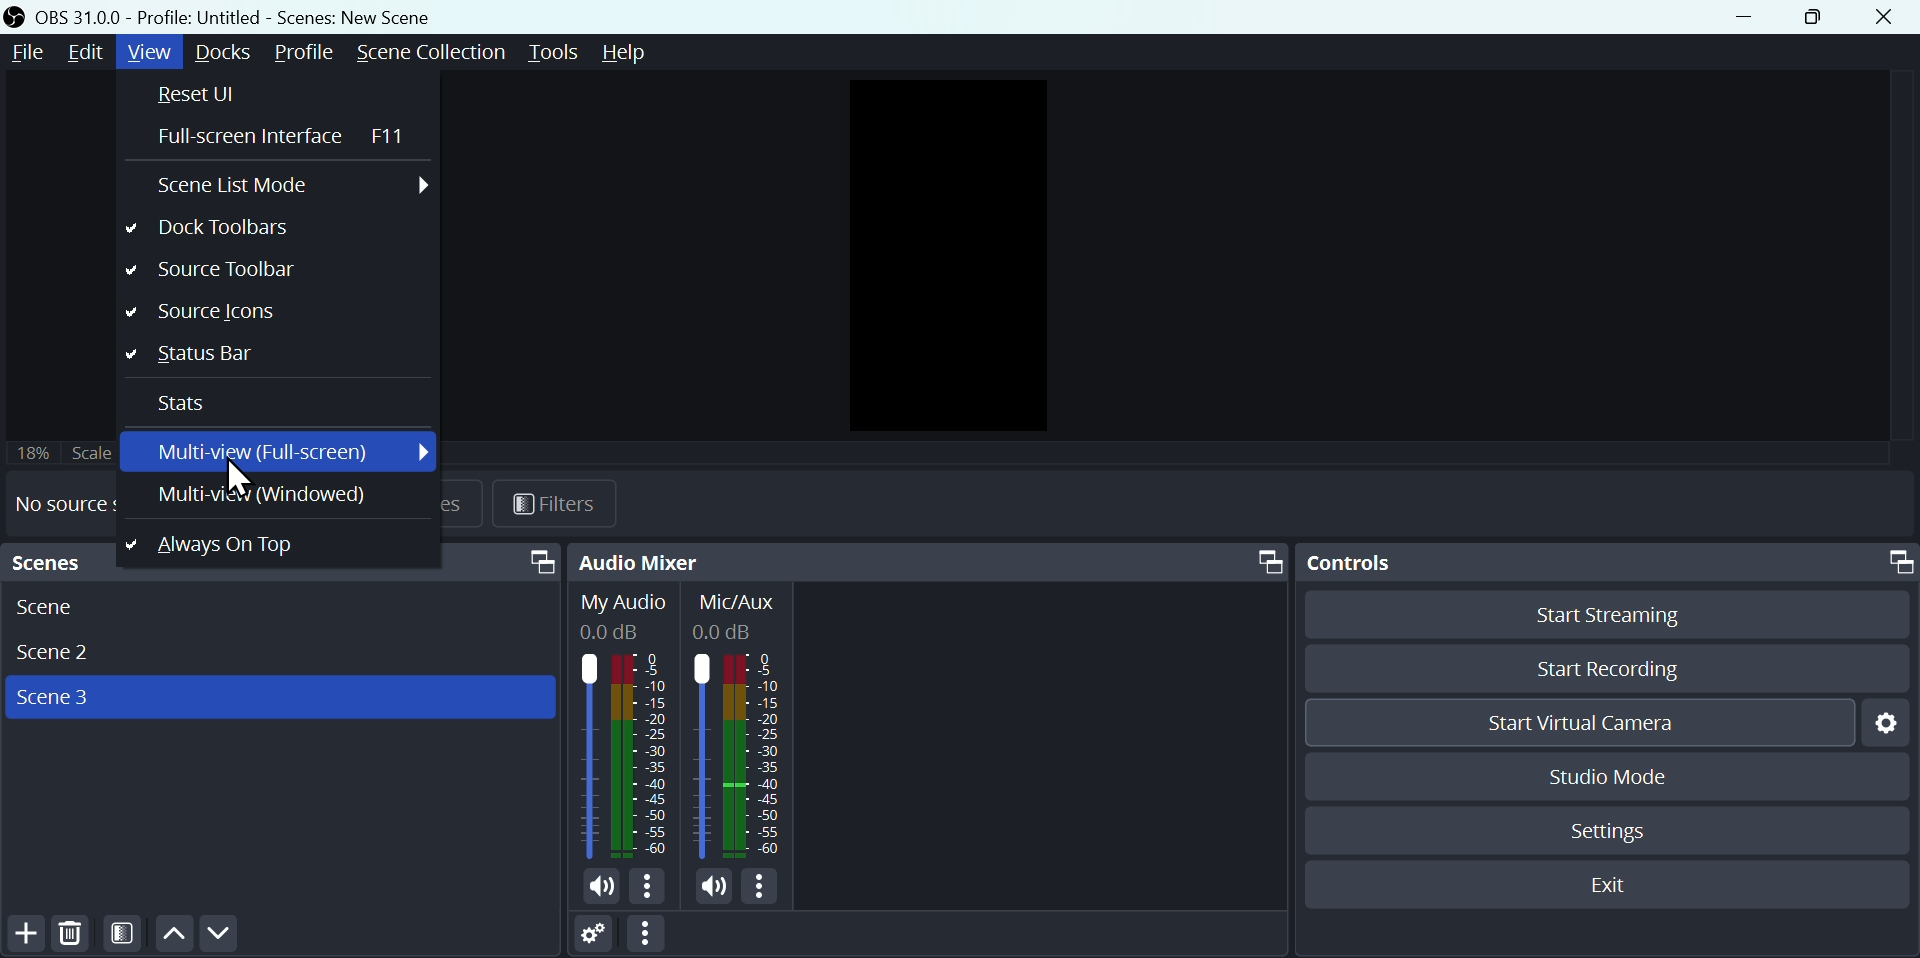 The width and height of the screenshot is (1920, 958). Describe the element at coordinates (22, 937) in the screenshot. I see `Add` at that location.